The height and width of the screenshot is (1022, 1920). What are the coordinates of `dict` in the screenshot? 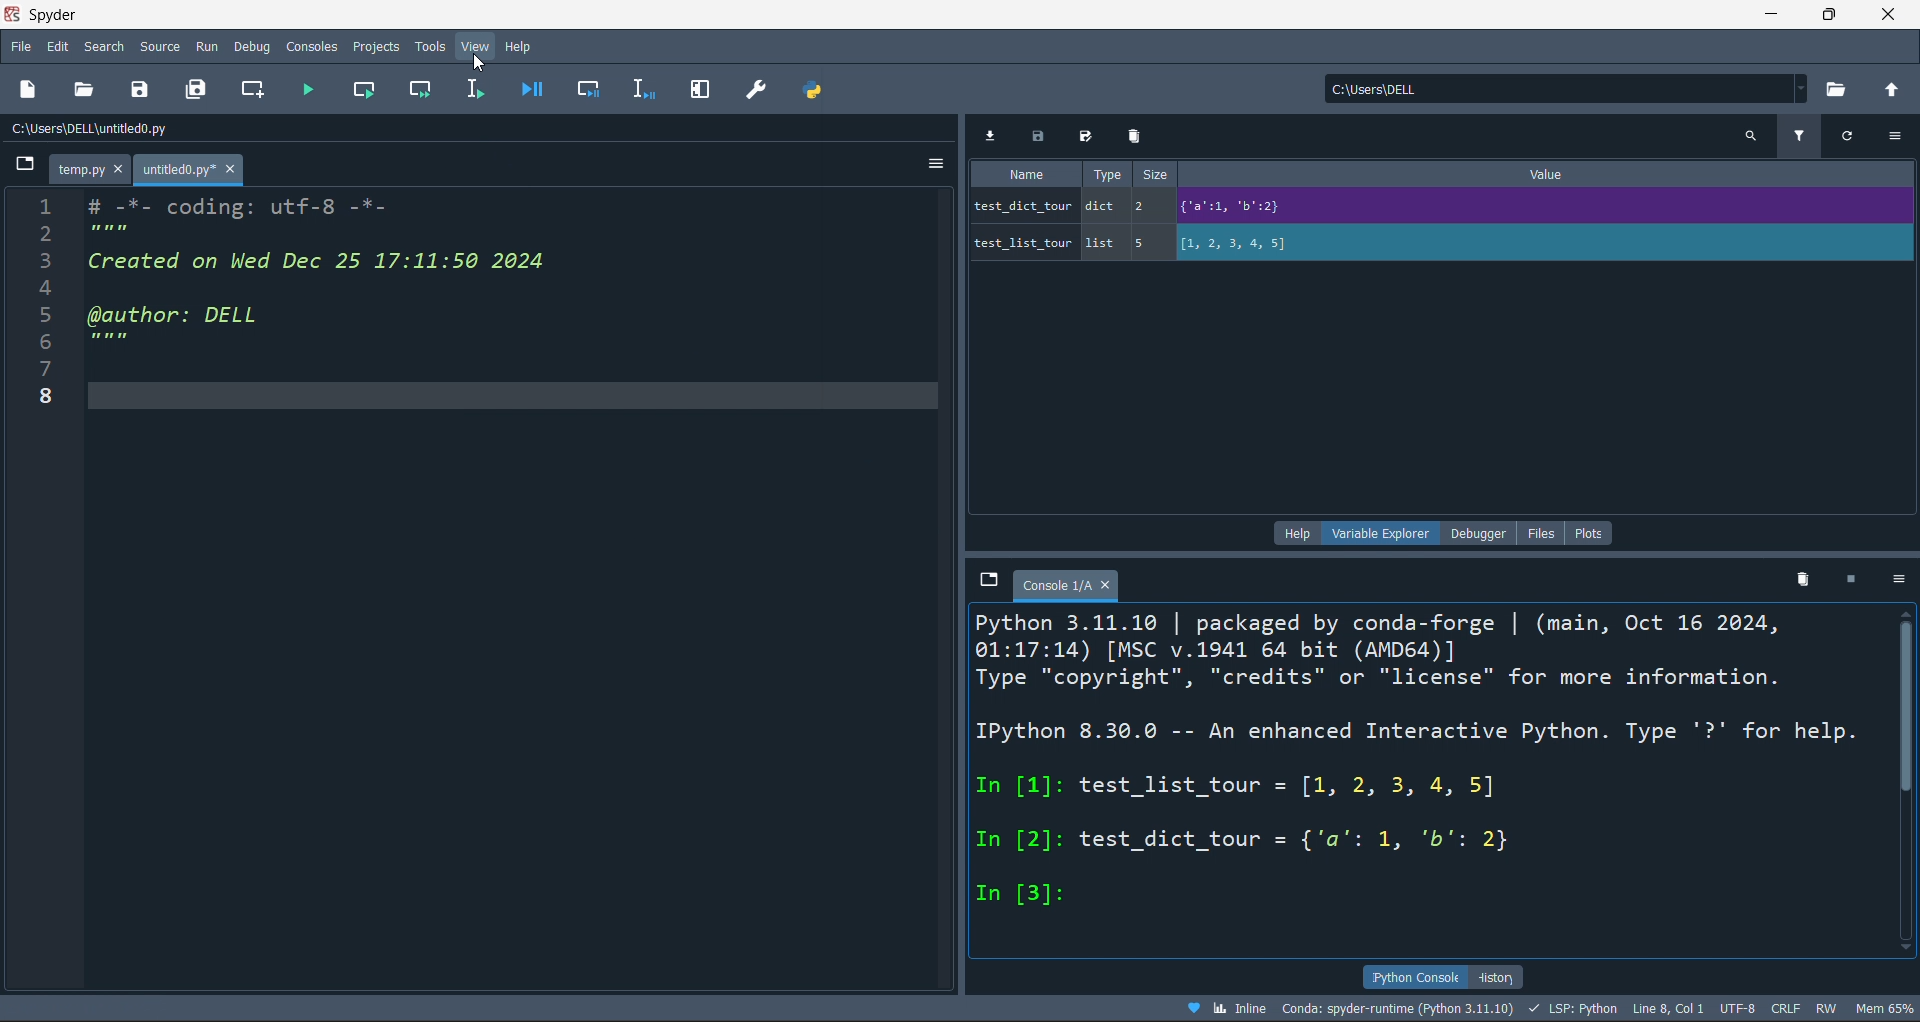 It's located at (1103, 207).